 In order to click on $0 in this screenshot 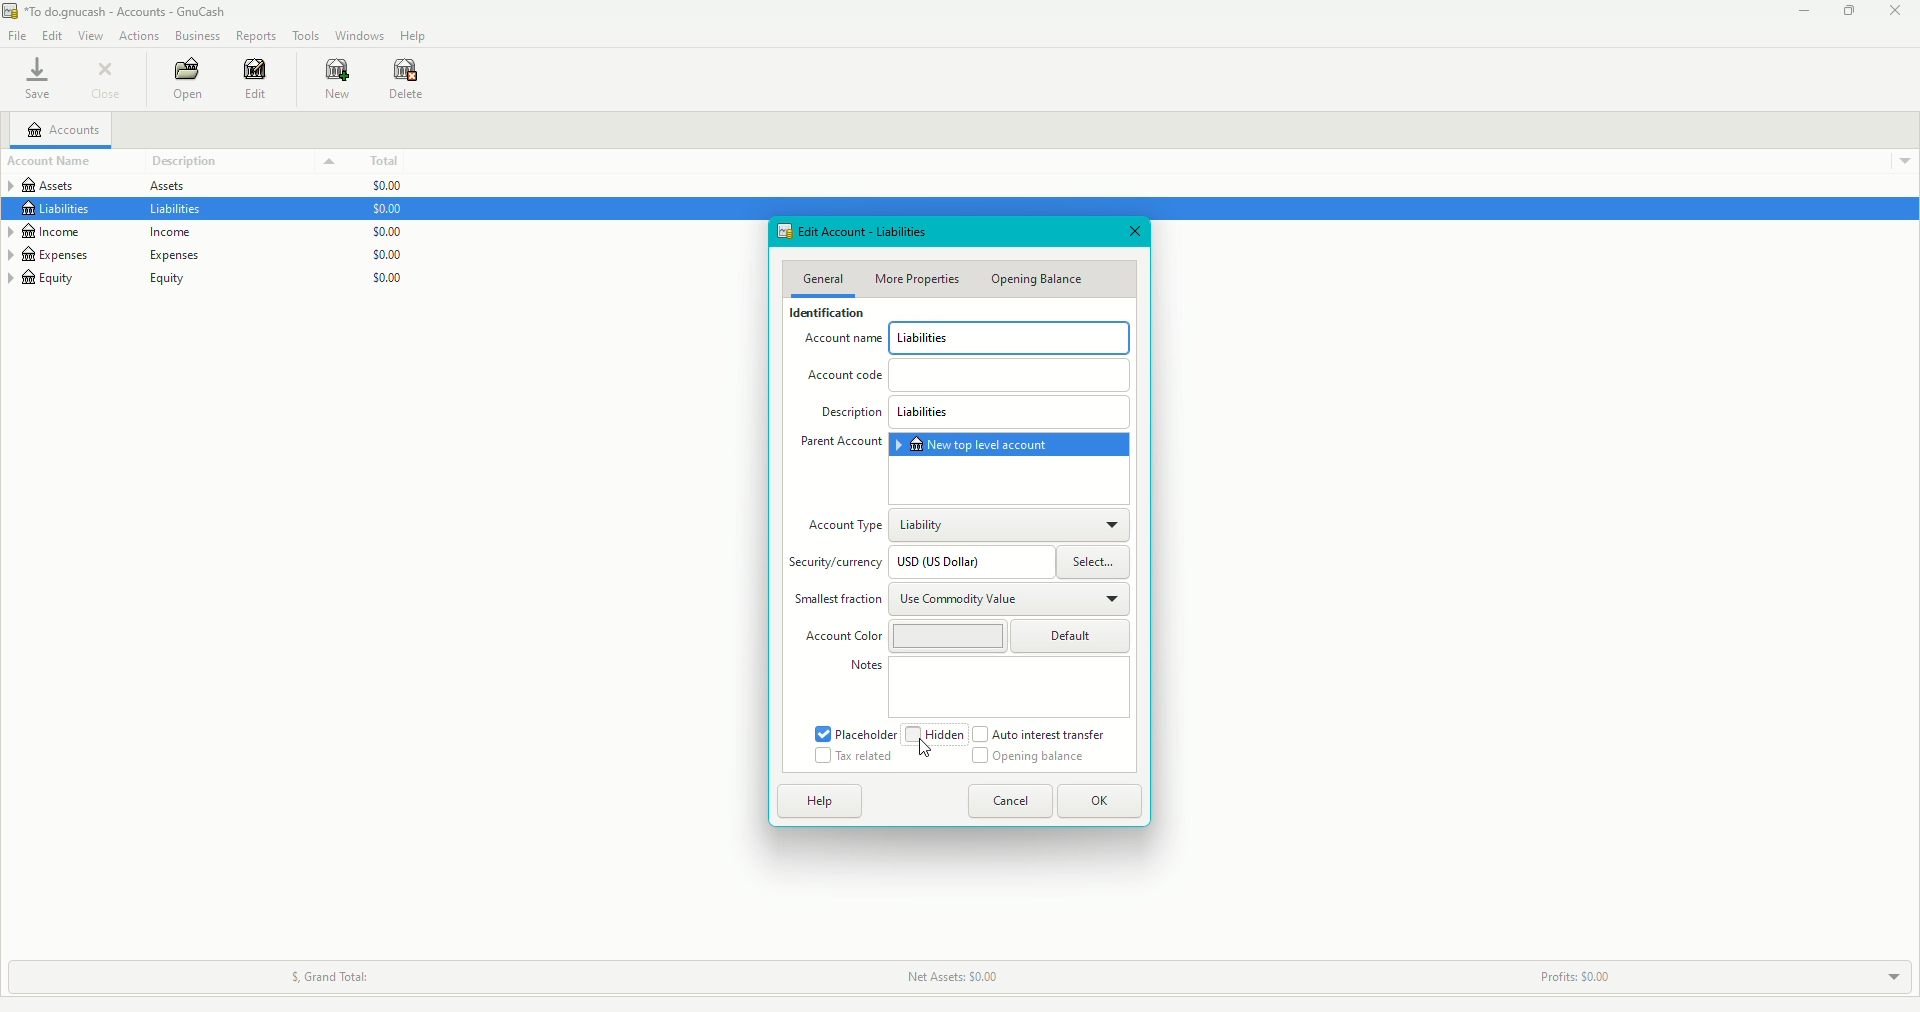, I will do `click(392, 233)`.